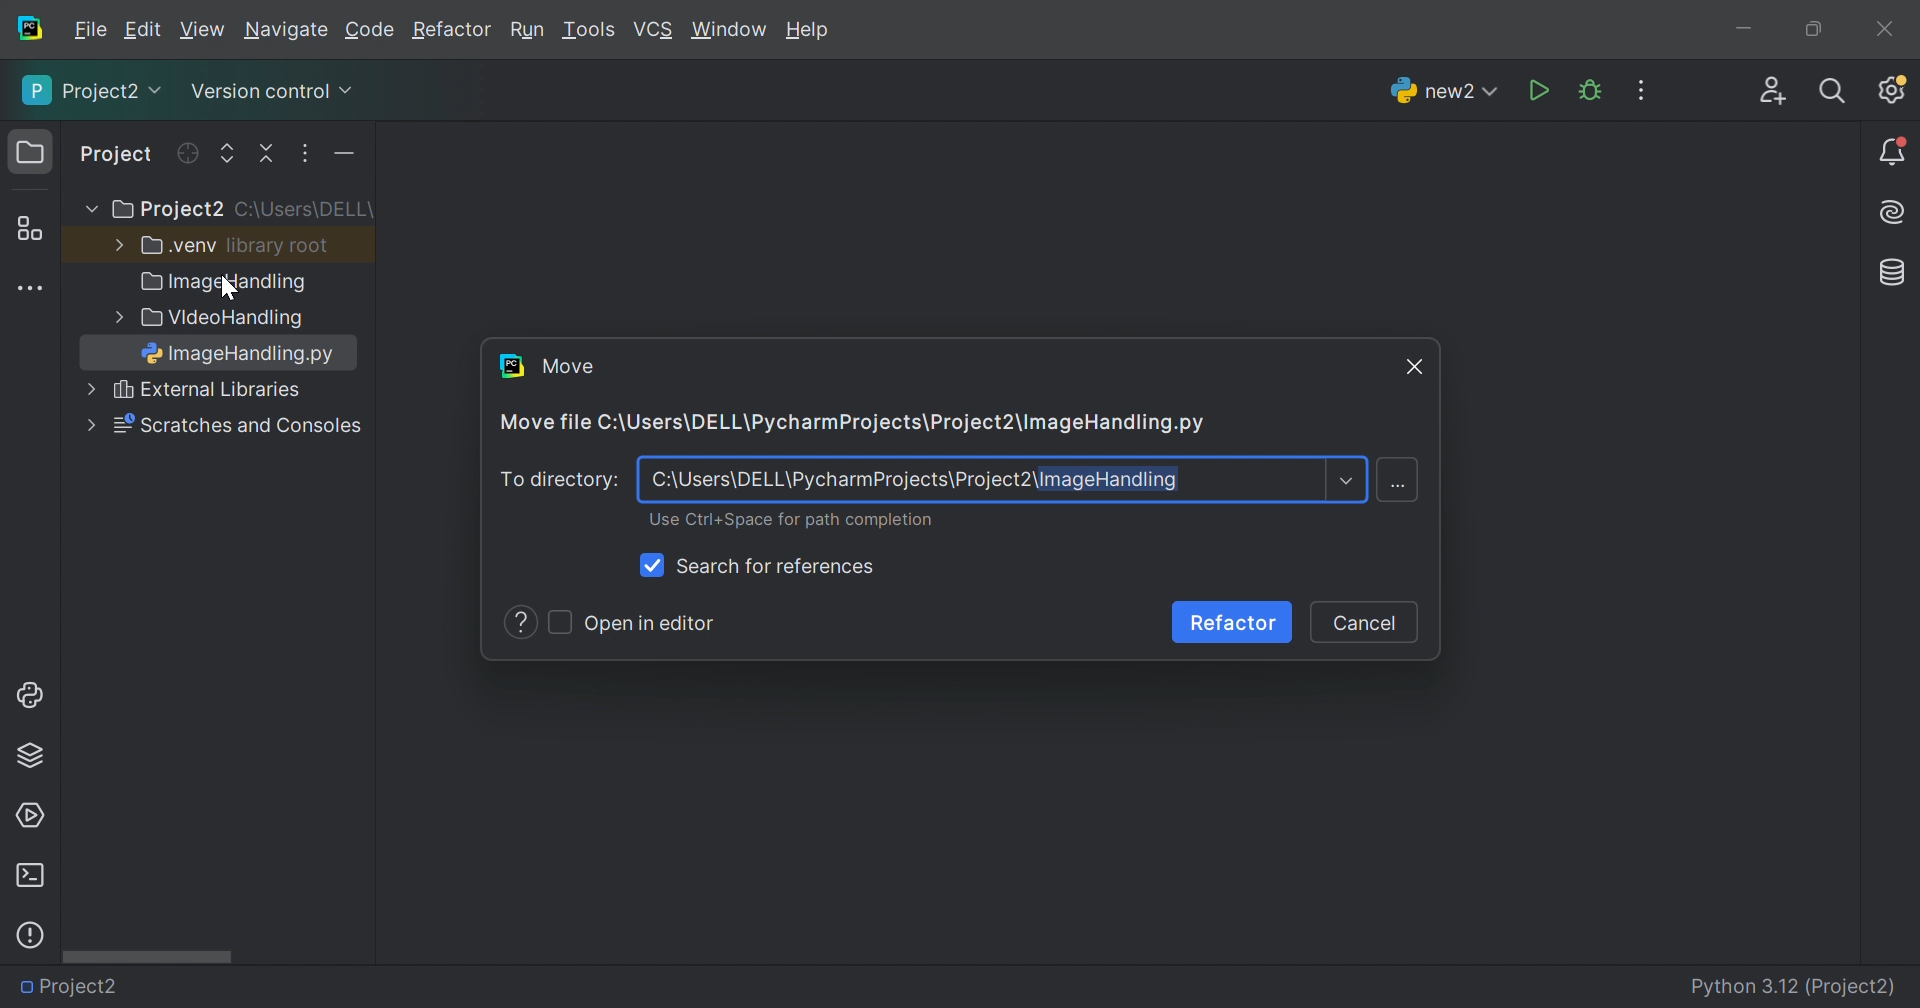  Describe the element at coordinates (225, 284) in the screenshot. I see `Image Handling` at that location.